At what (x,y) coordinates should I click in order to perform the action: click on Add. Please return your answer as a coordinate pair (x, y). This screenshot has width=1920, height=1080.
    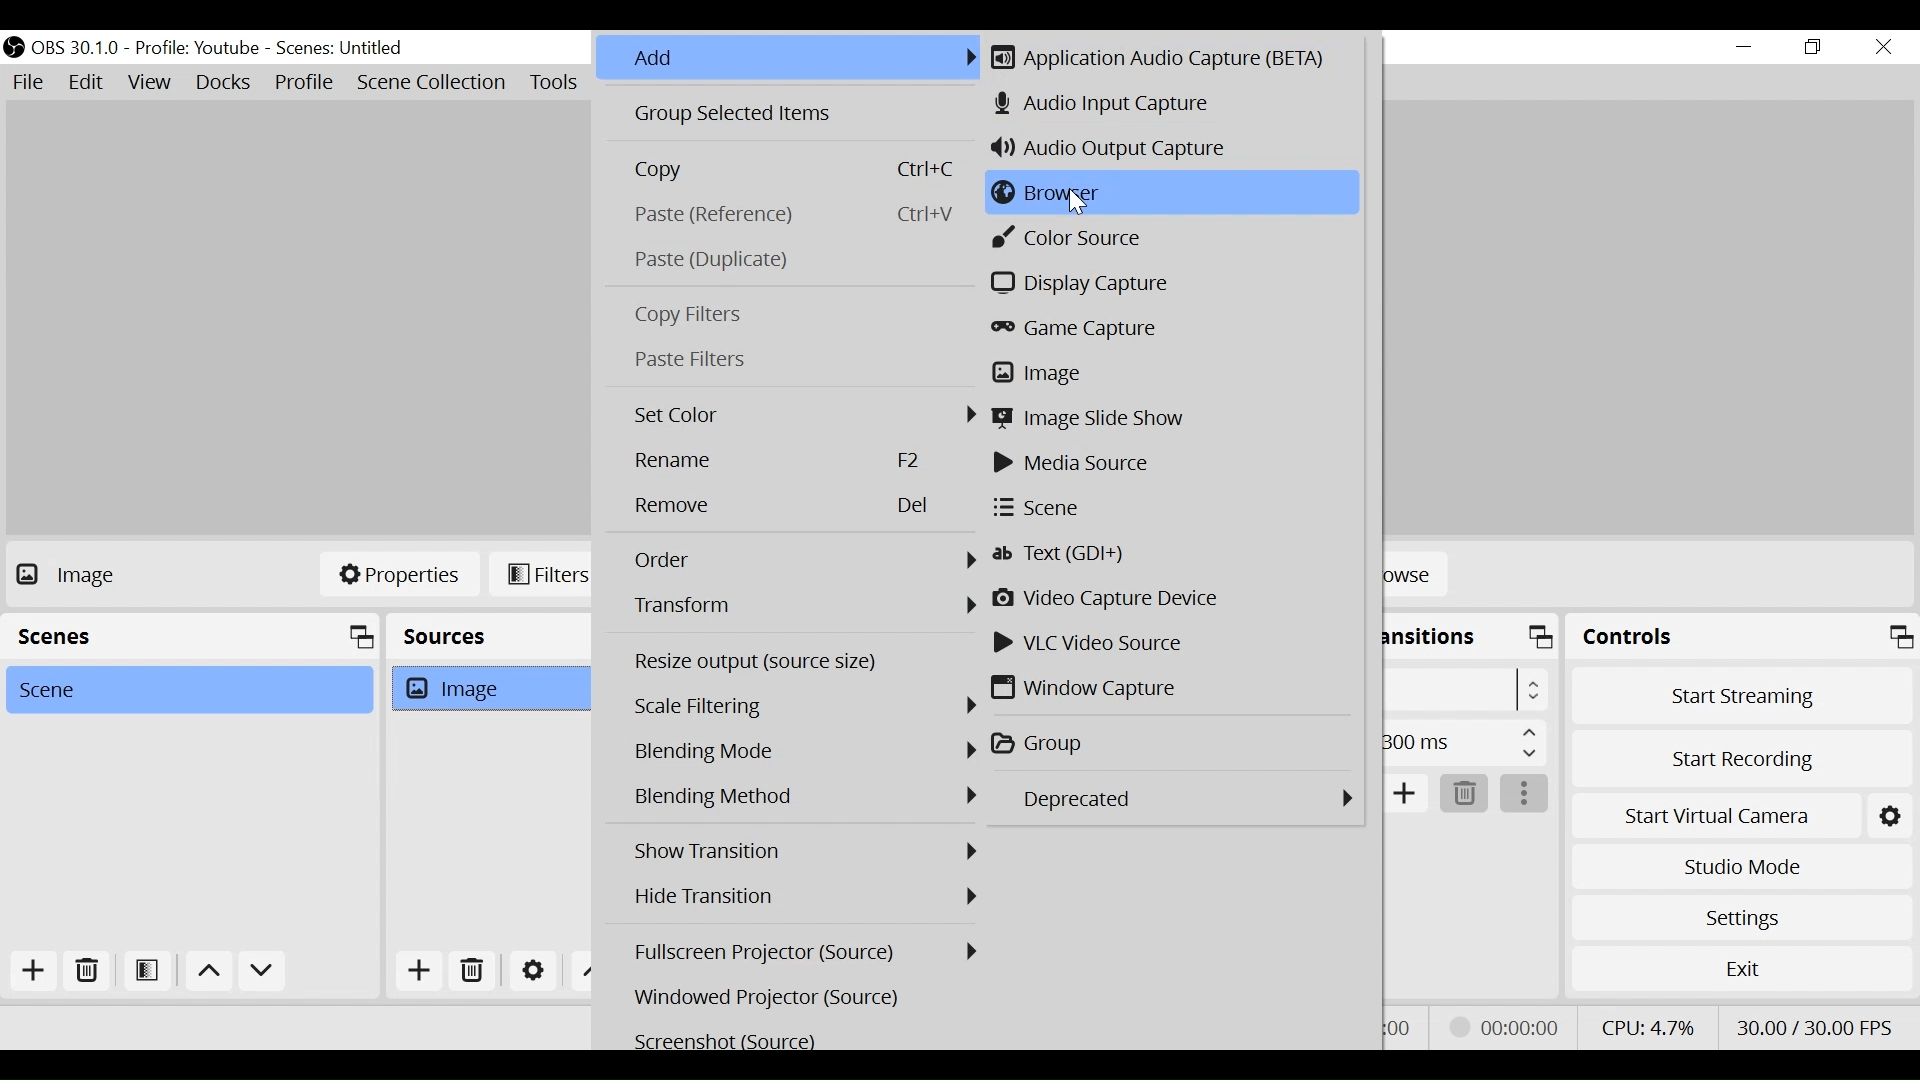
    Looking at the image, I should click on (41, 972).